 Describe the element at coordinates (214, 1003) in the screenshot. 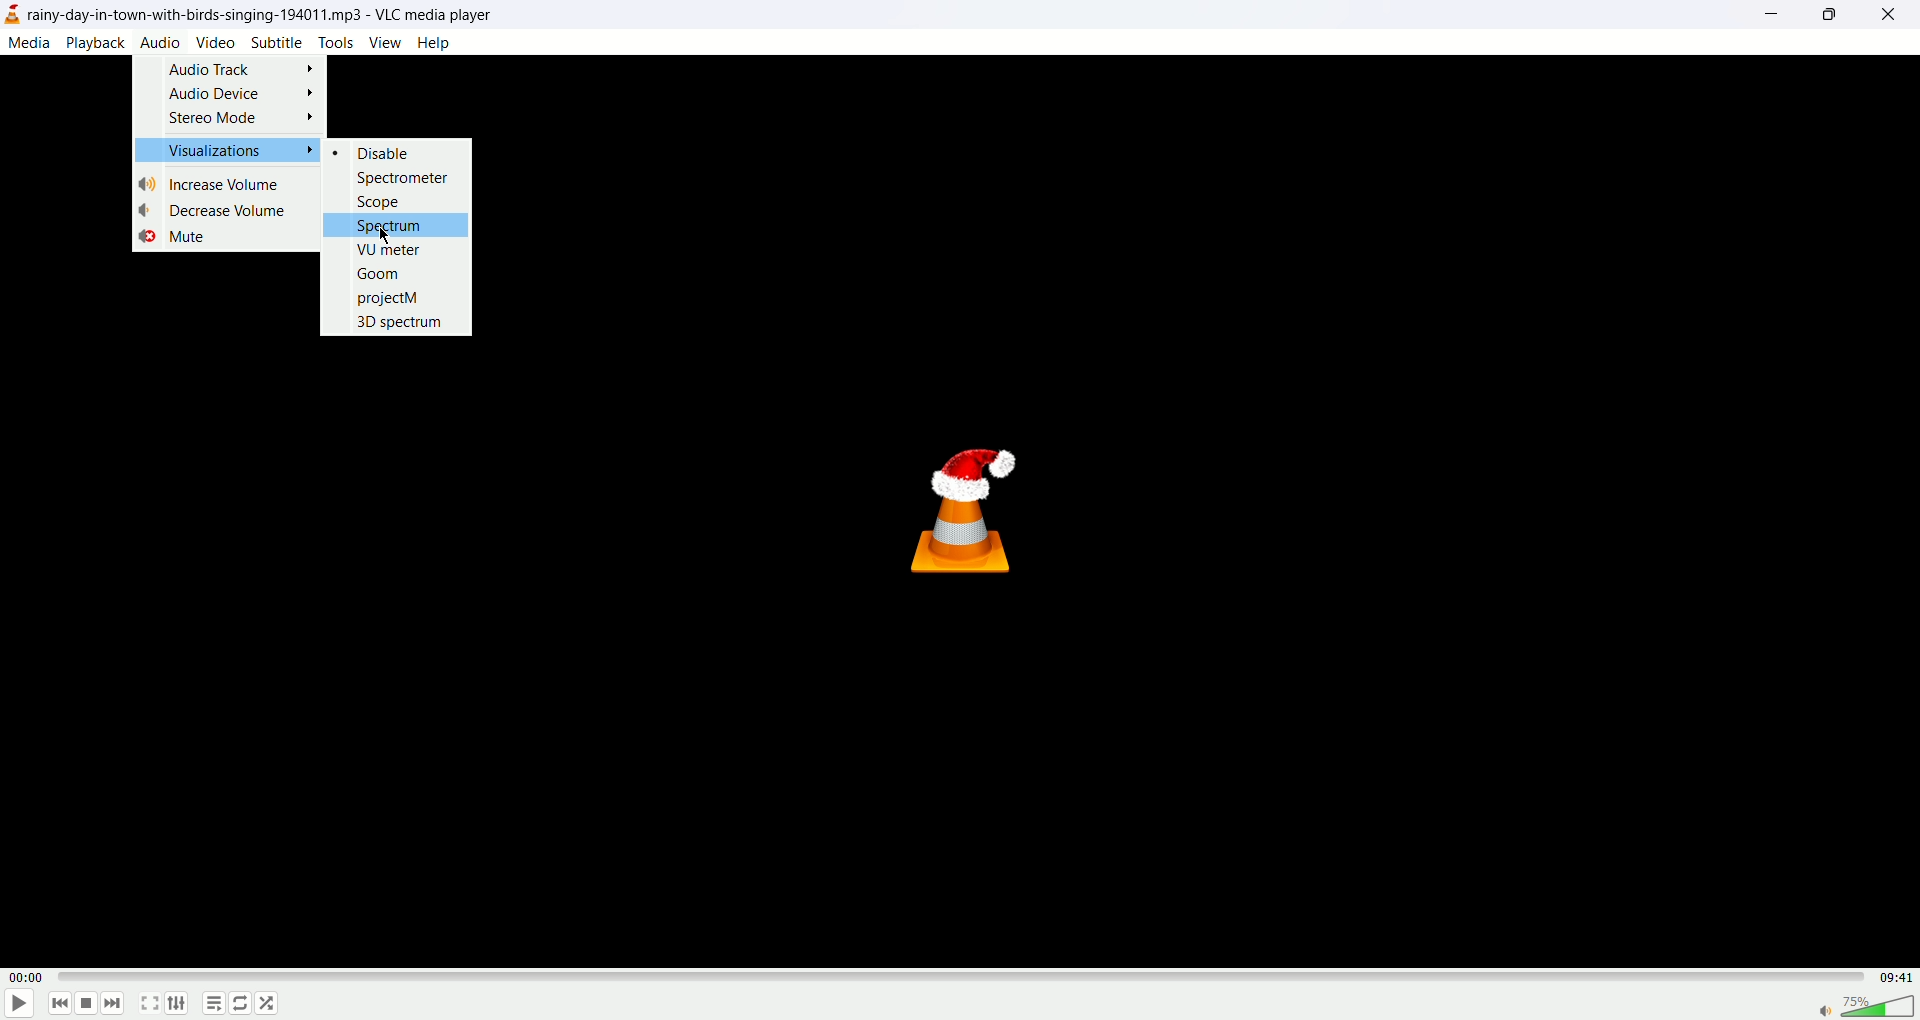

I see `playlist` at that location.